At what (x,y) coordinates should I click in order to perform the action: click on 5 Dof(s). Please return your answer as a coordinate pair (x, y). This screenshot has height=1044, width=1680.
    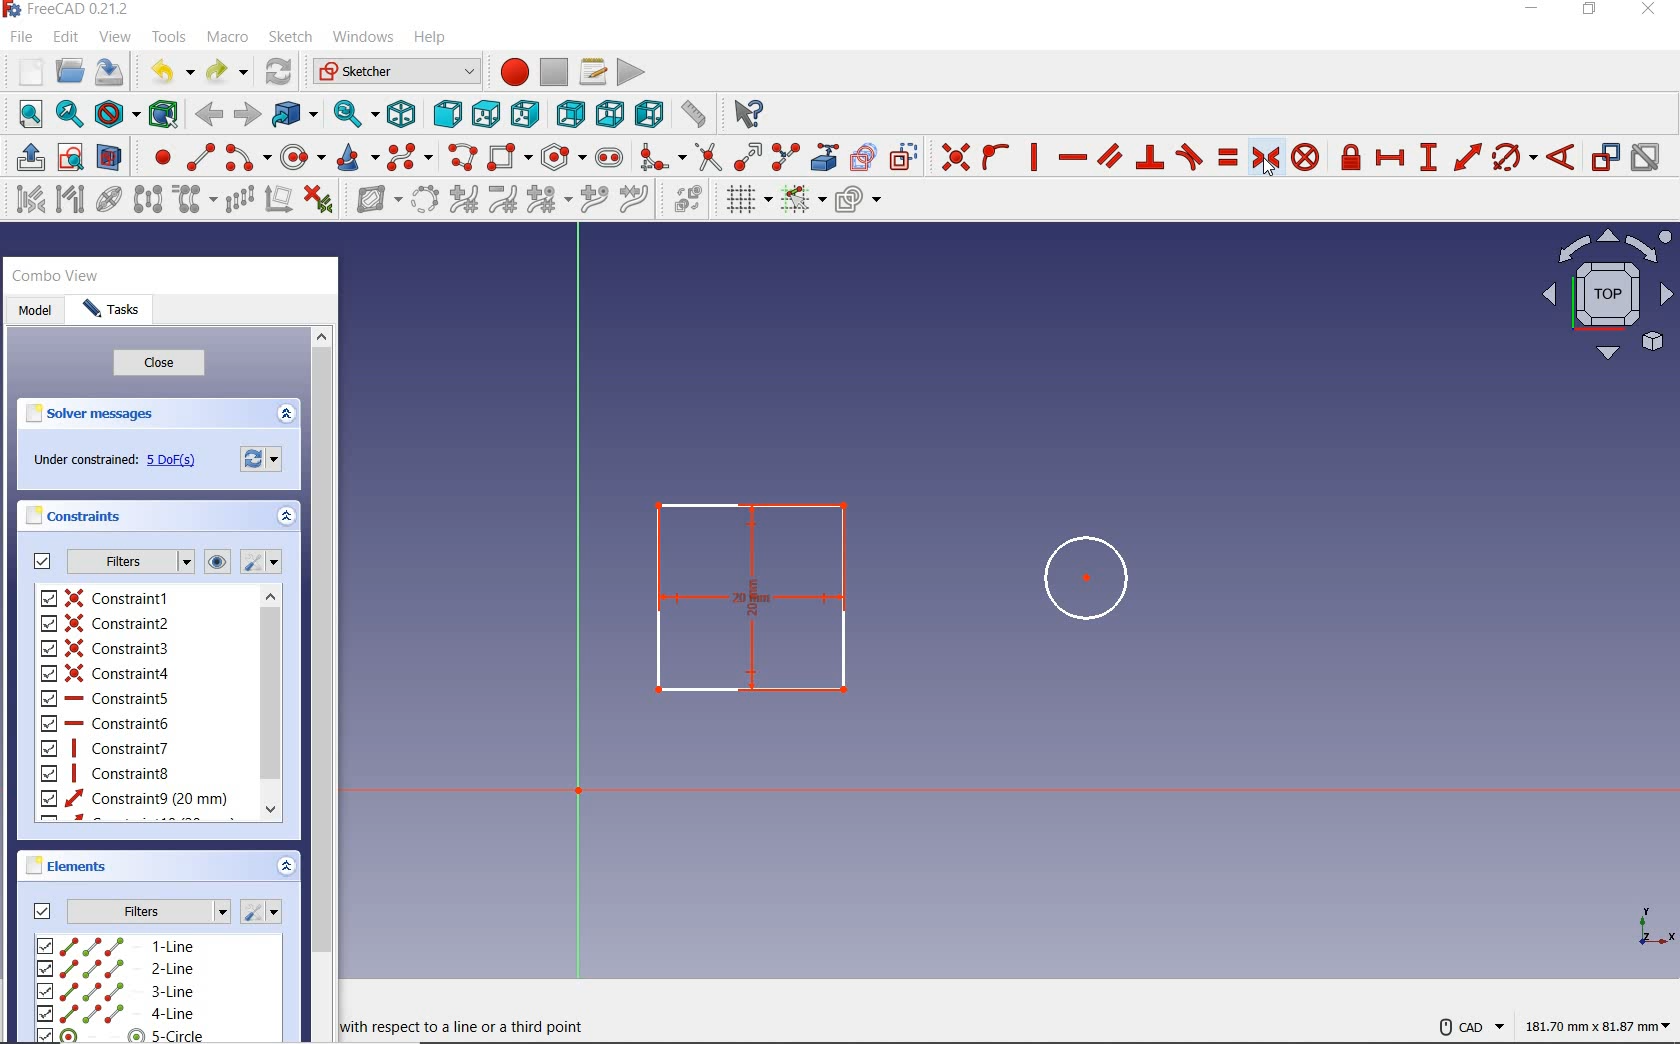
    Looking at the image, I should click on (174, 464).